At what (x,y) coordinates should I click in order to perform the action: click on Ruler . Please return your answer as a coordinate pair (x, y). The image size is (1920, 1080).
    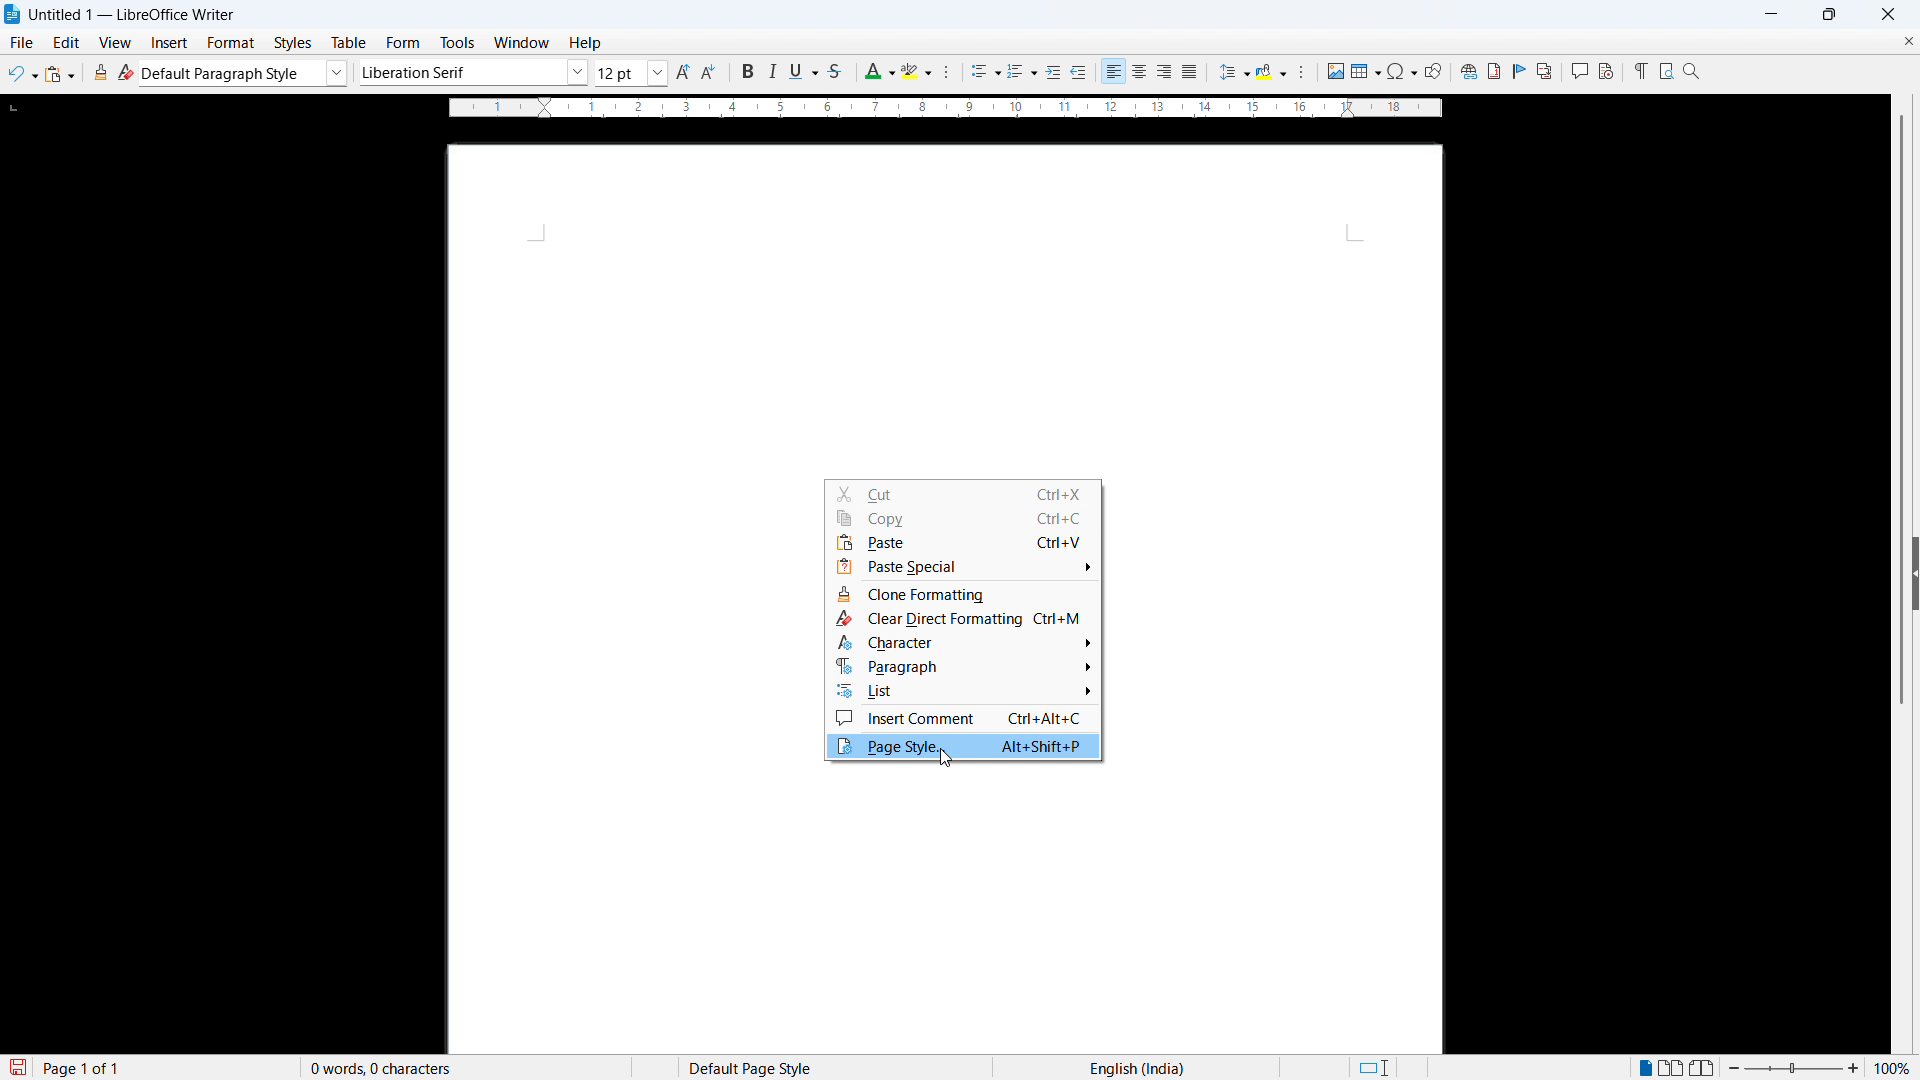
    Looking at the image, I should click on (945, 108).